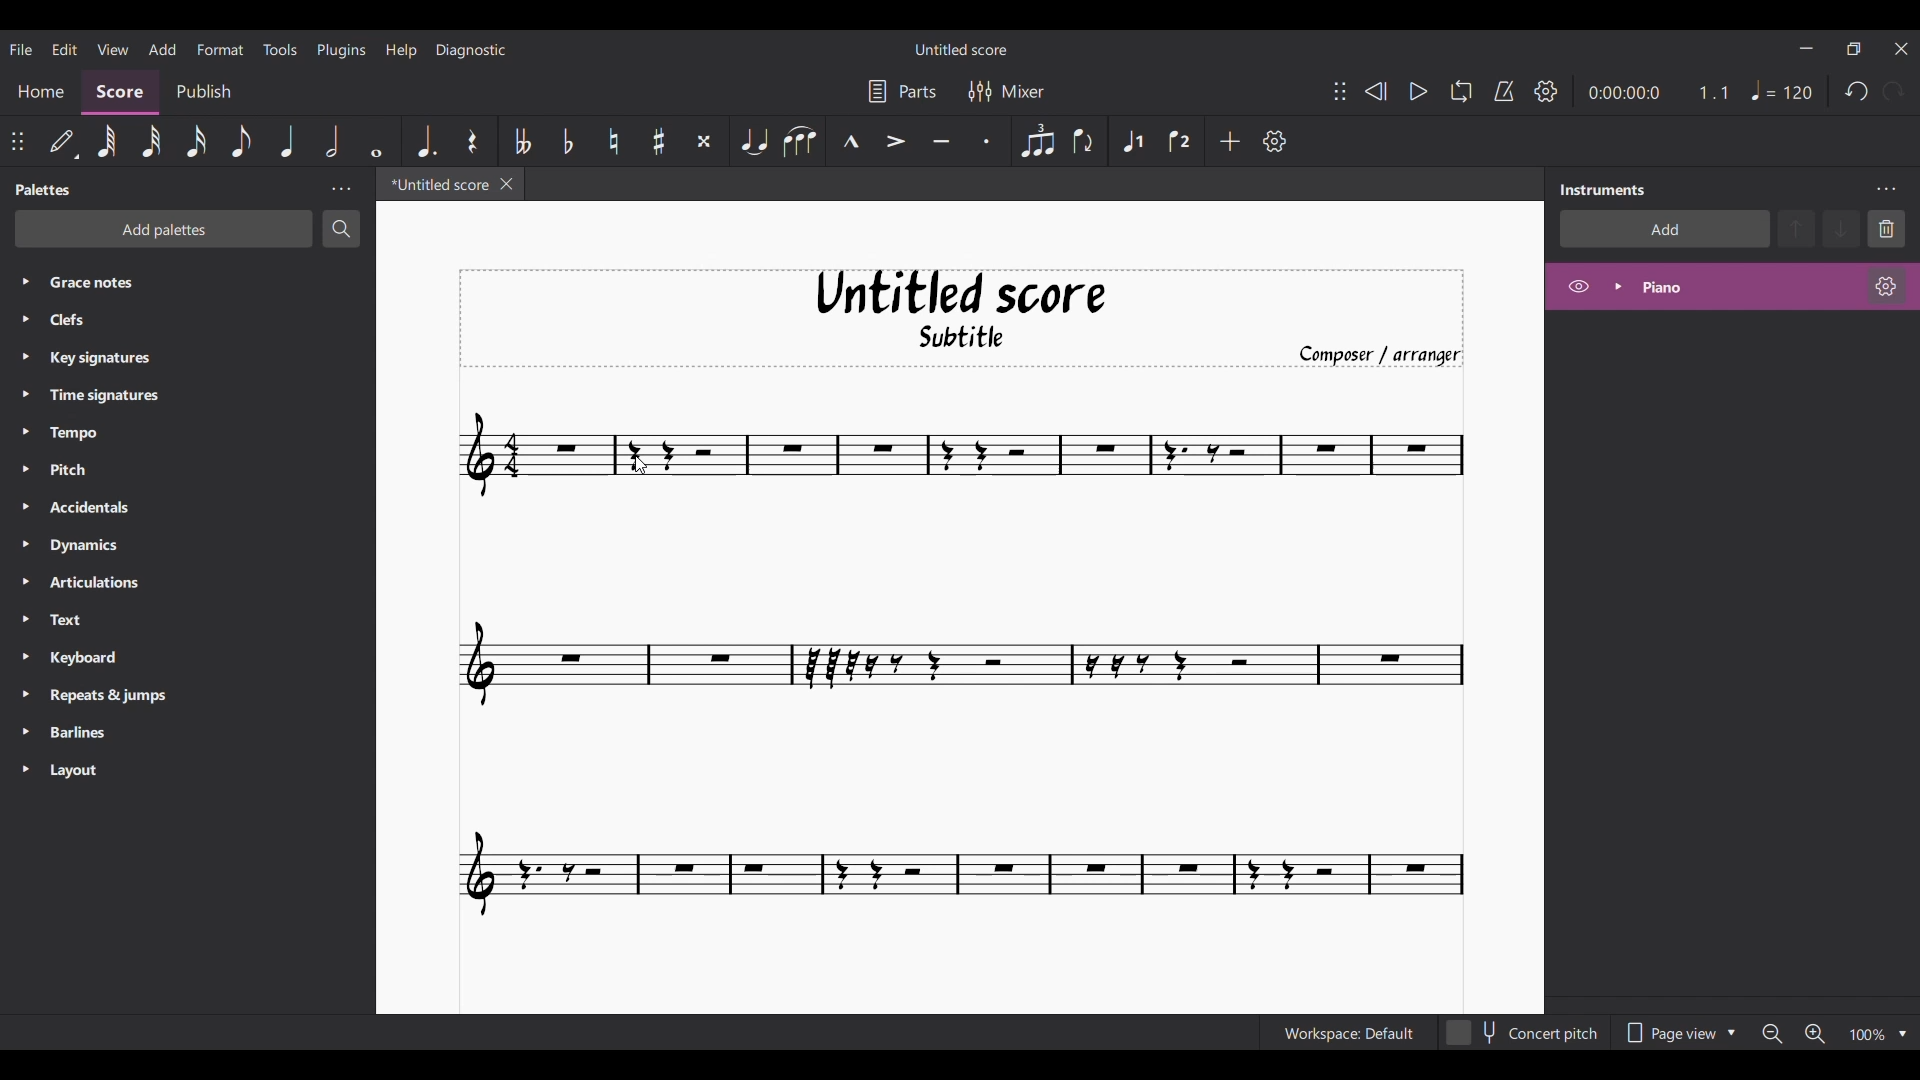  Describe the element at coordinates (1796, 228) in the screenshot. I see `Move up` at that location.